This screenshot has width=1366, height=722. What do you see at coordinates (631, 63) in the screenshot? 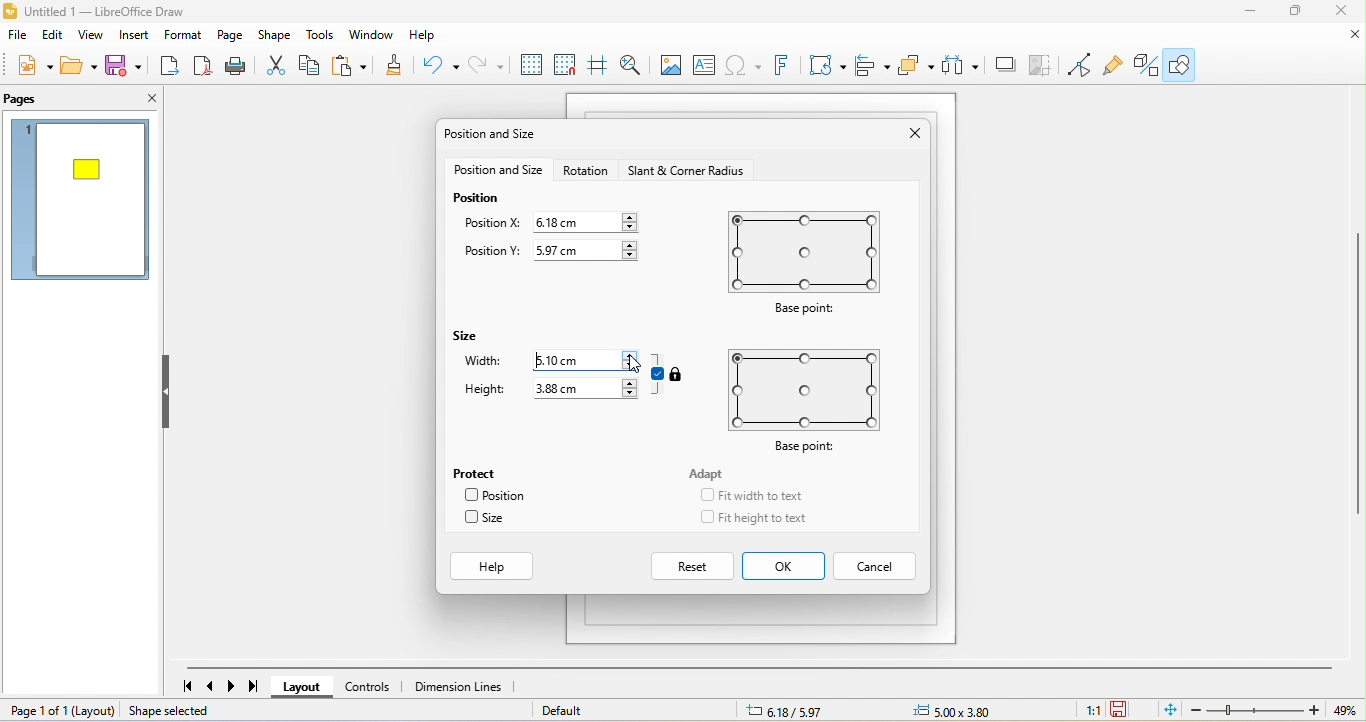
I see `zoom and pan` at bounding box center [631, 63].